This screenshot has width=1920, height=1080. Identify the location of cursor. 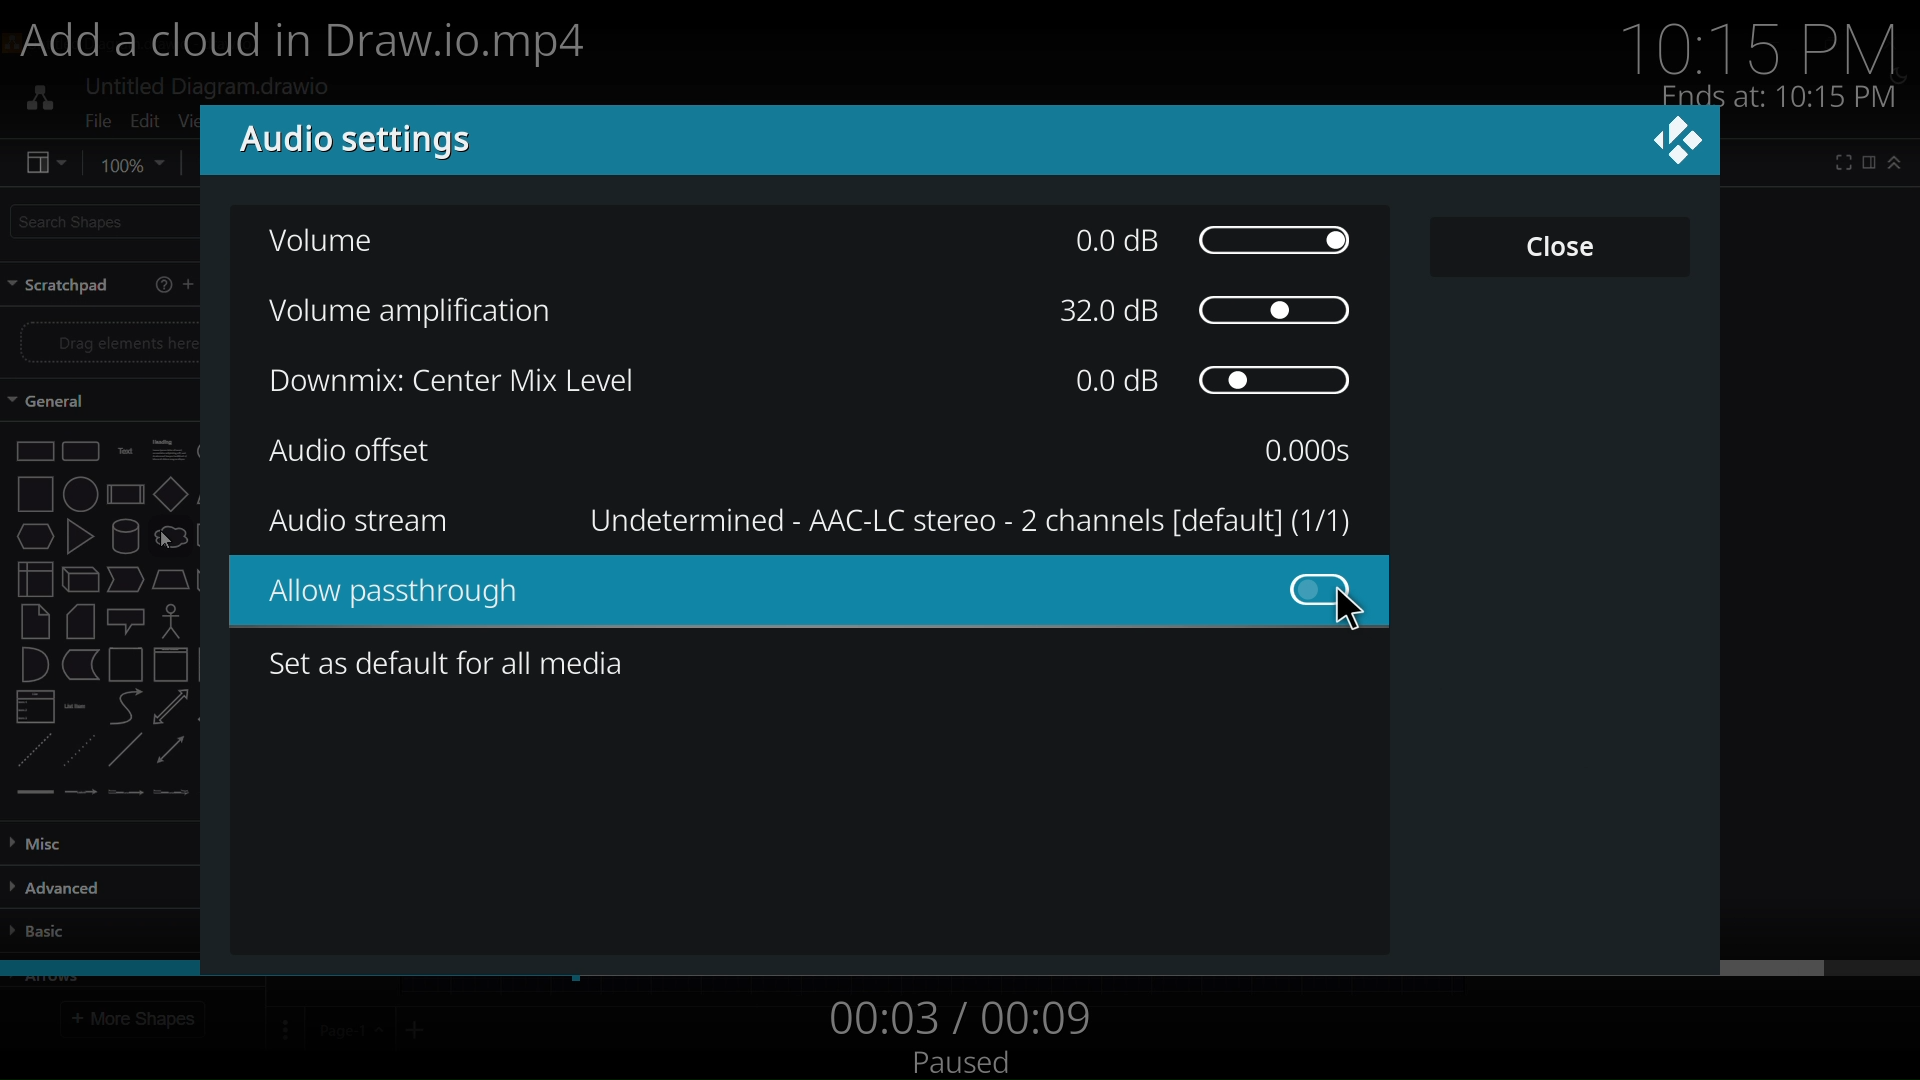
(1355, 614).